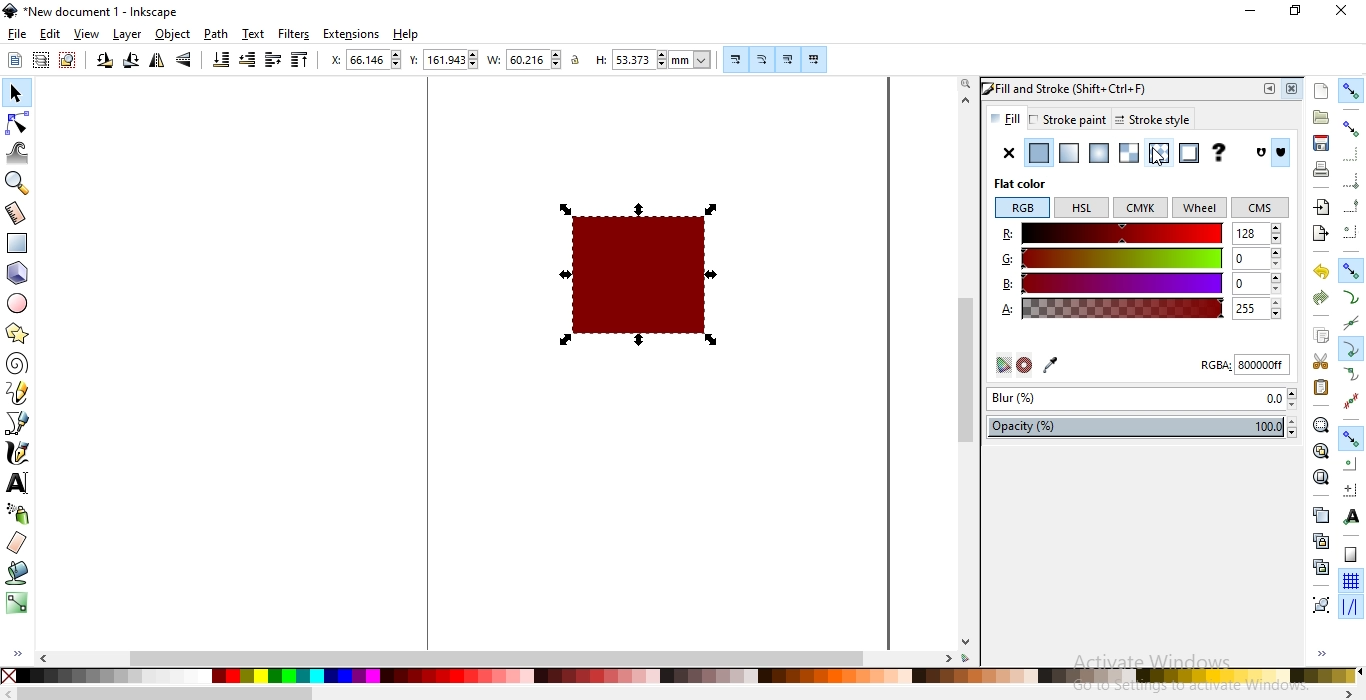 This screenshot has width=1366, height=700. What do you see at coordinates (17, 607) in the screenshot?
I see `create and edit gradient ` at bounding box center [17, 607].